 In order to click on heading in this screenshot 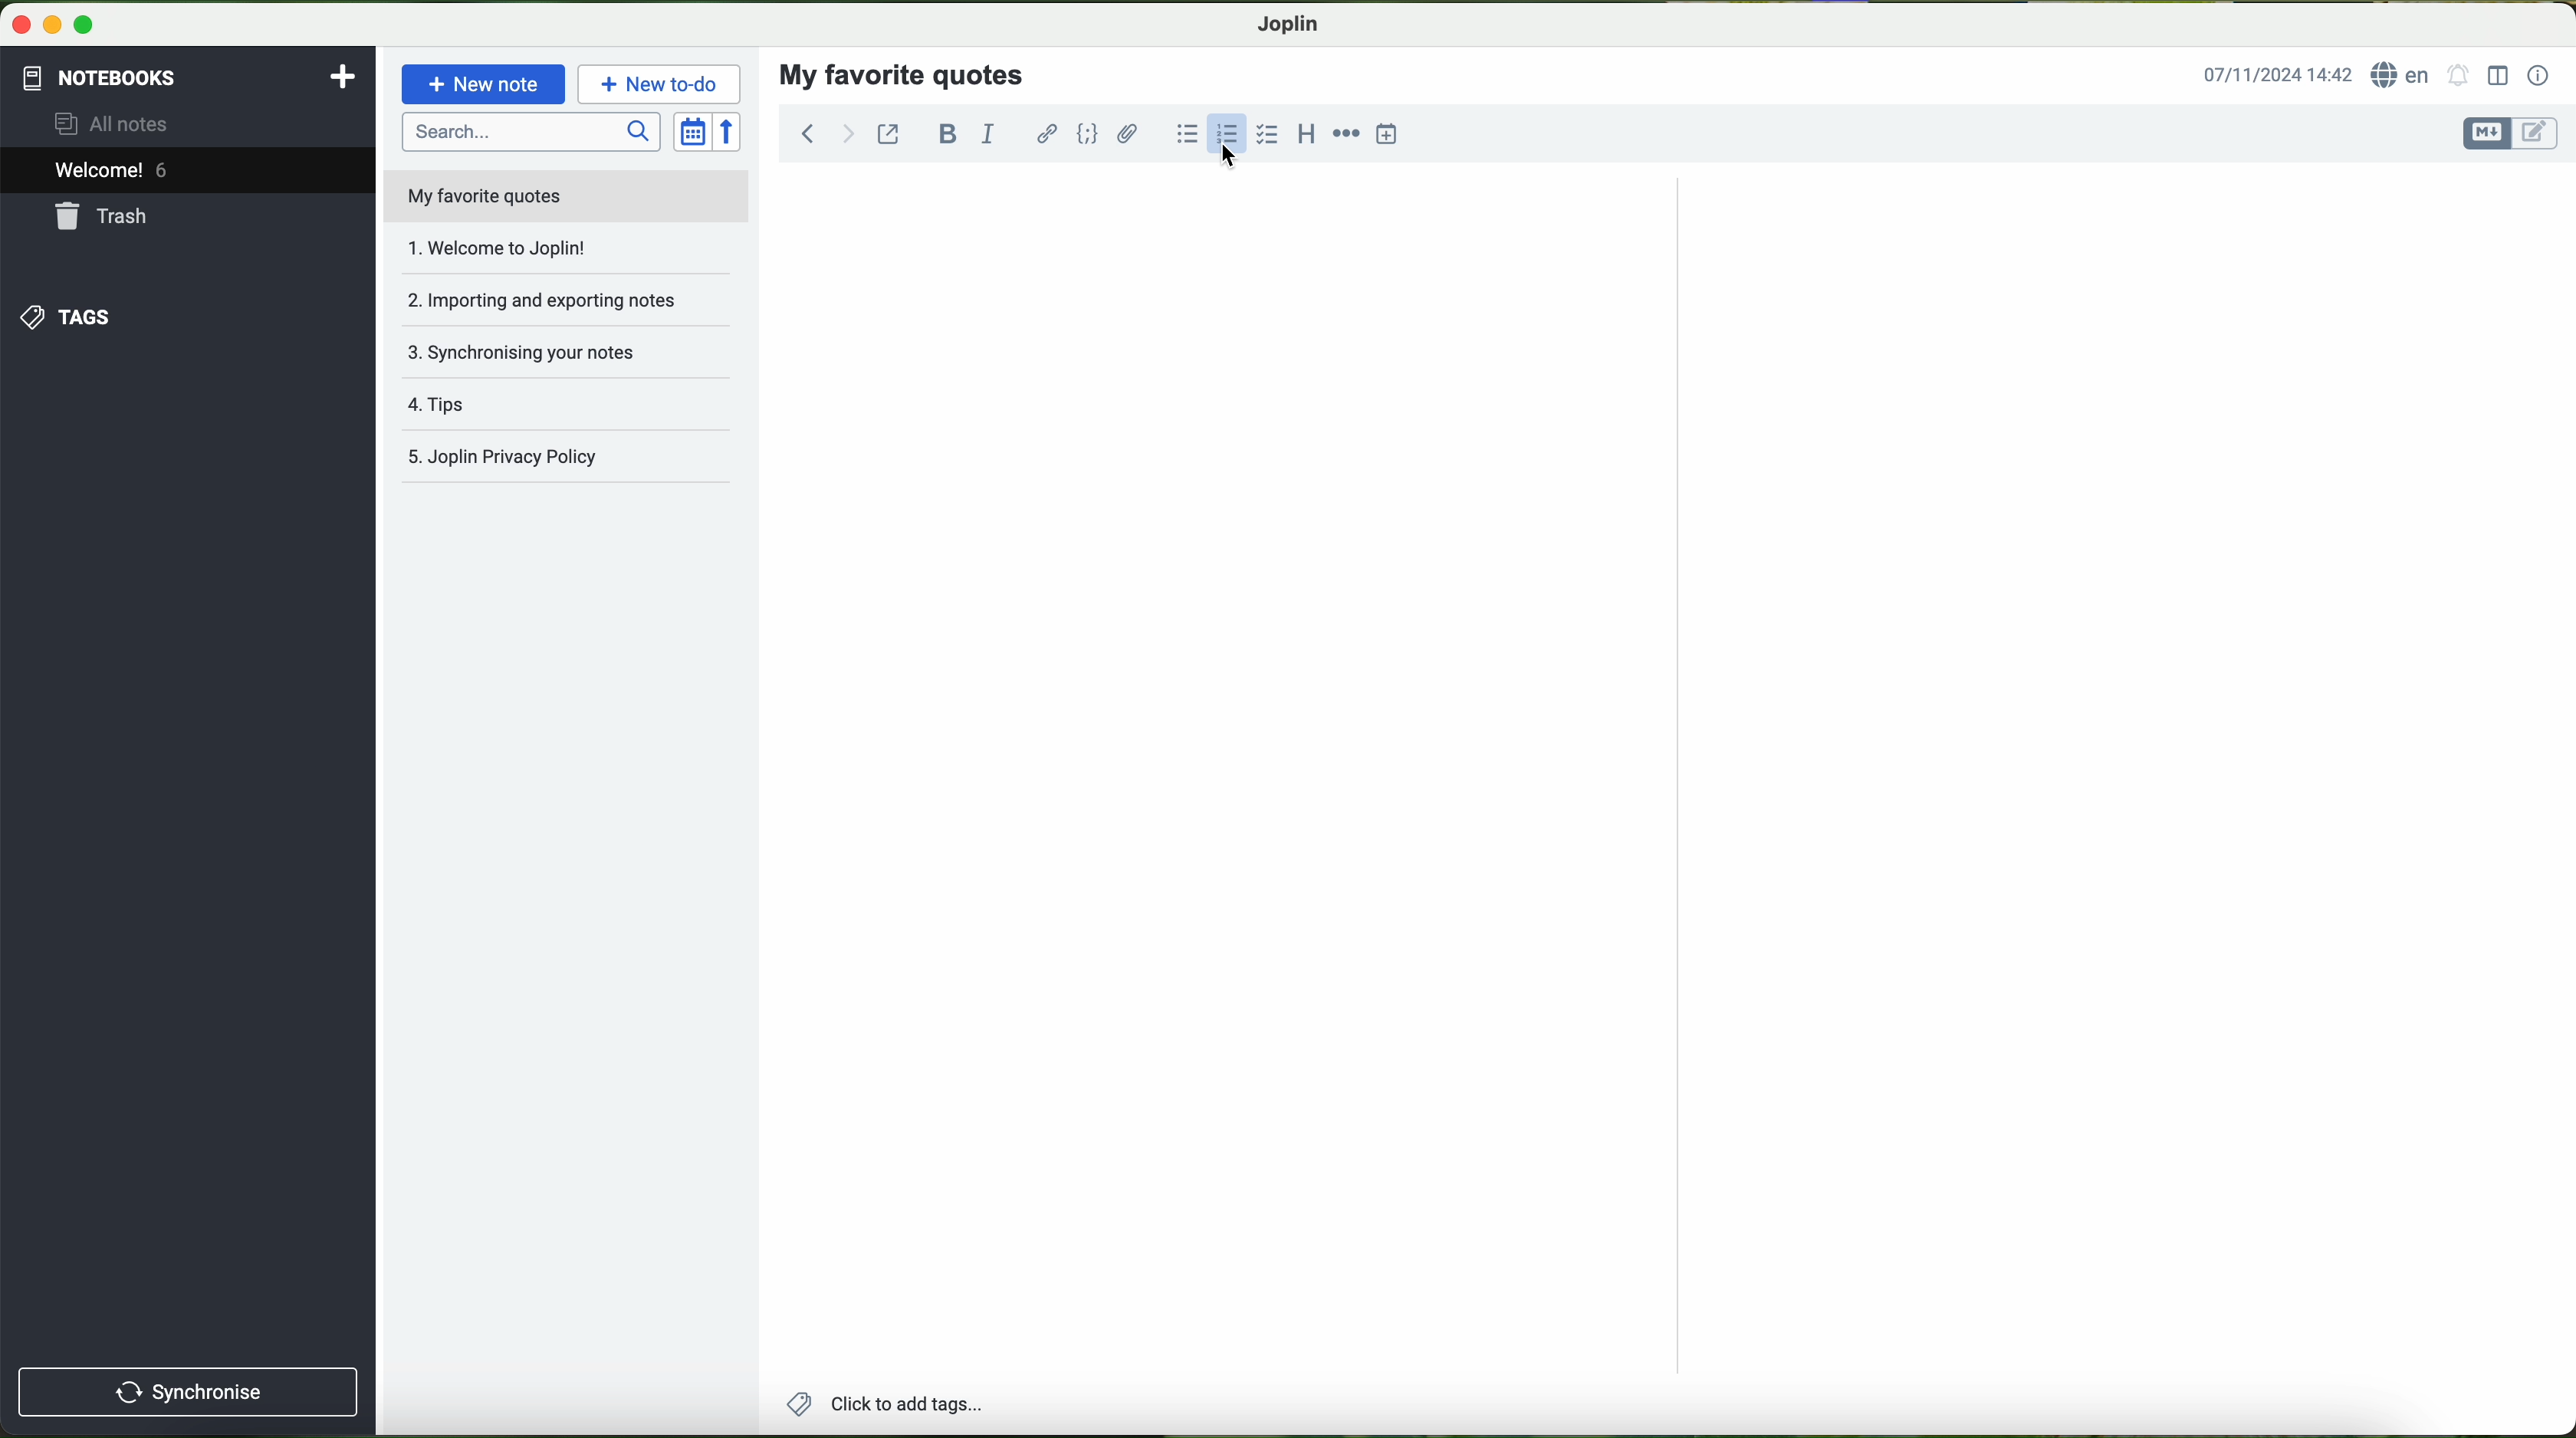, I will do `click(1309, 136)`.